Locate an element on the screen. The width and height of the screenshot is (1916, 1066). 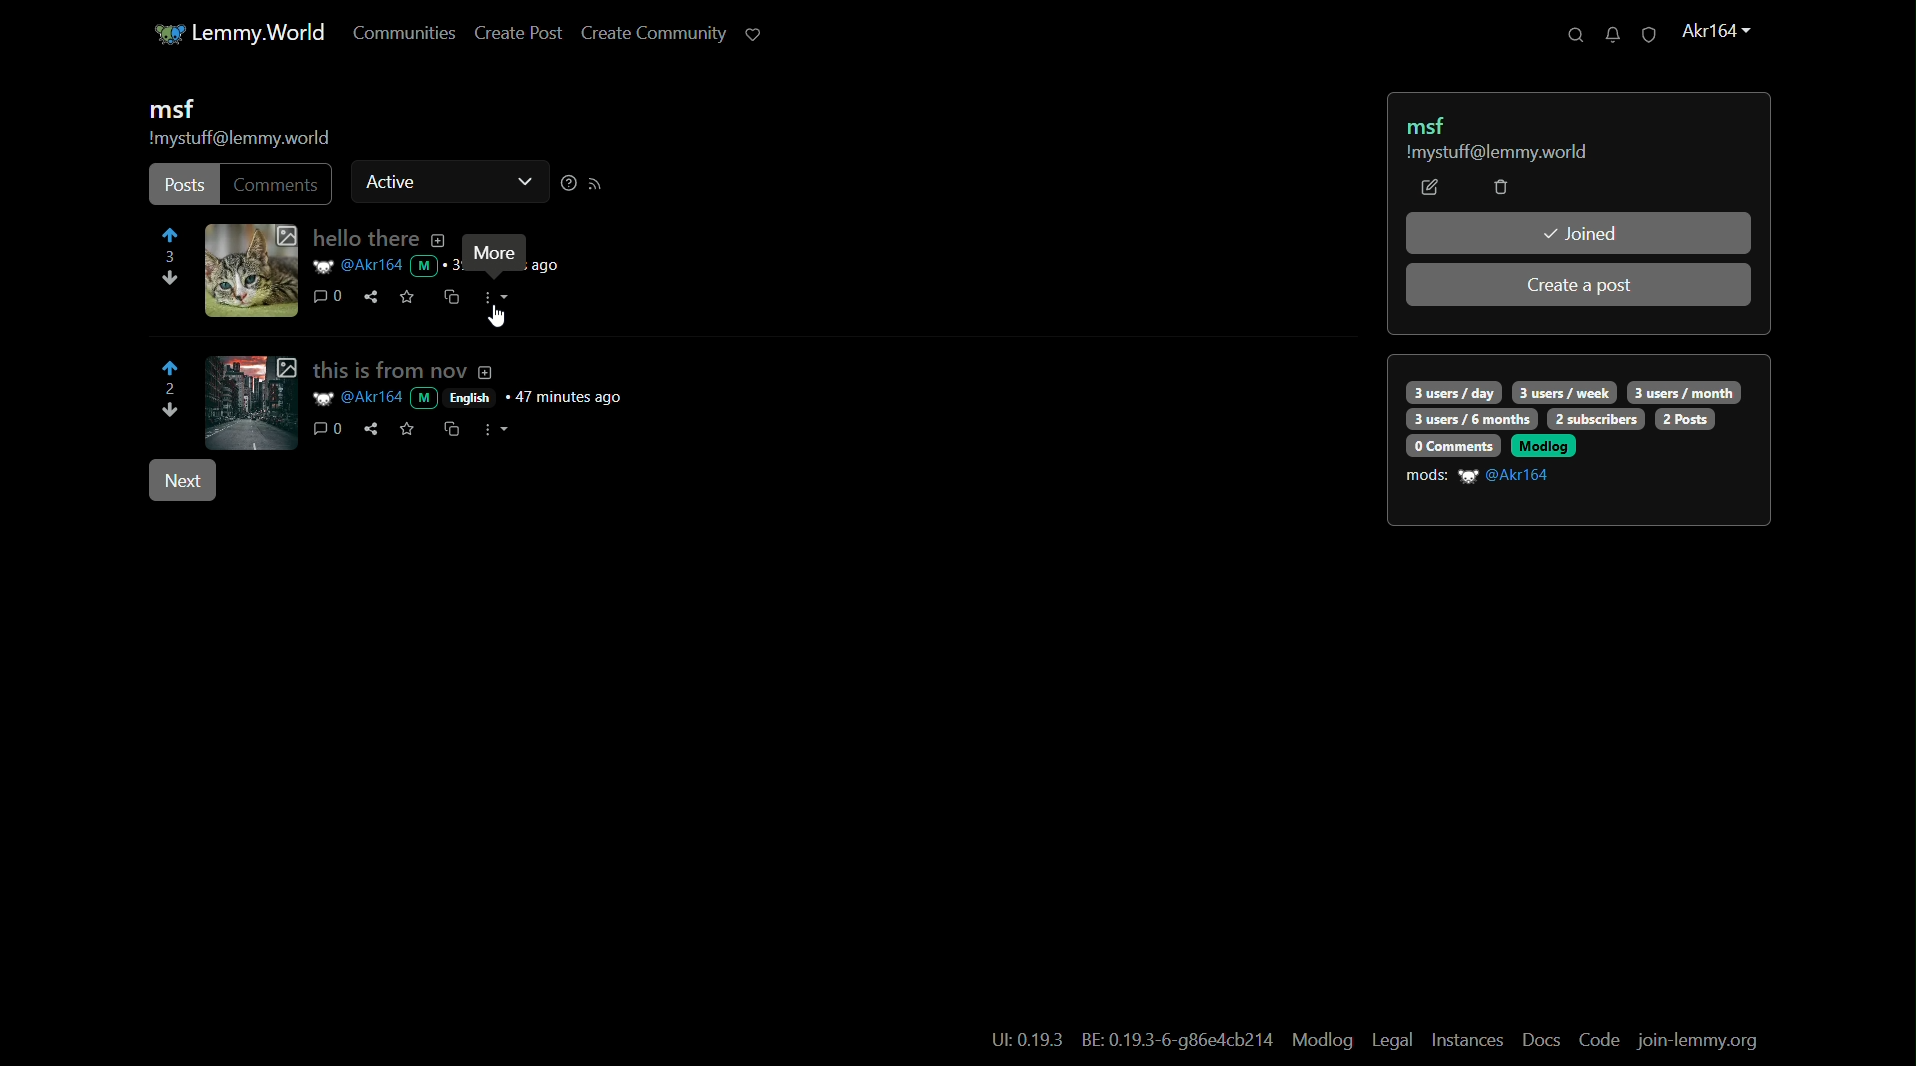
edit is located at coordinates (1430, 188).